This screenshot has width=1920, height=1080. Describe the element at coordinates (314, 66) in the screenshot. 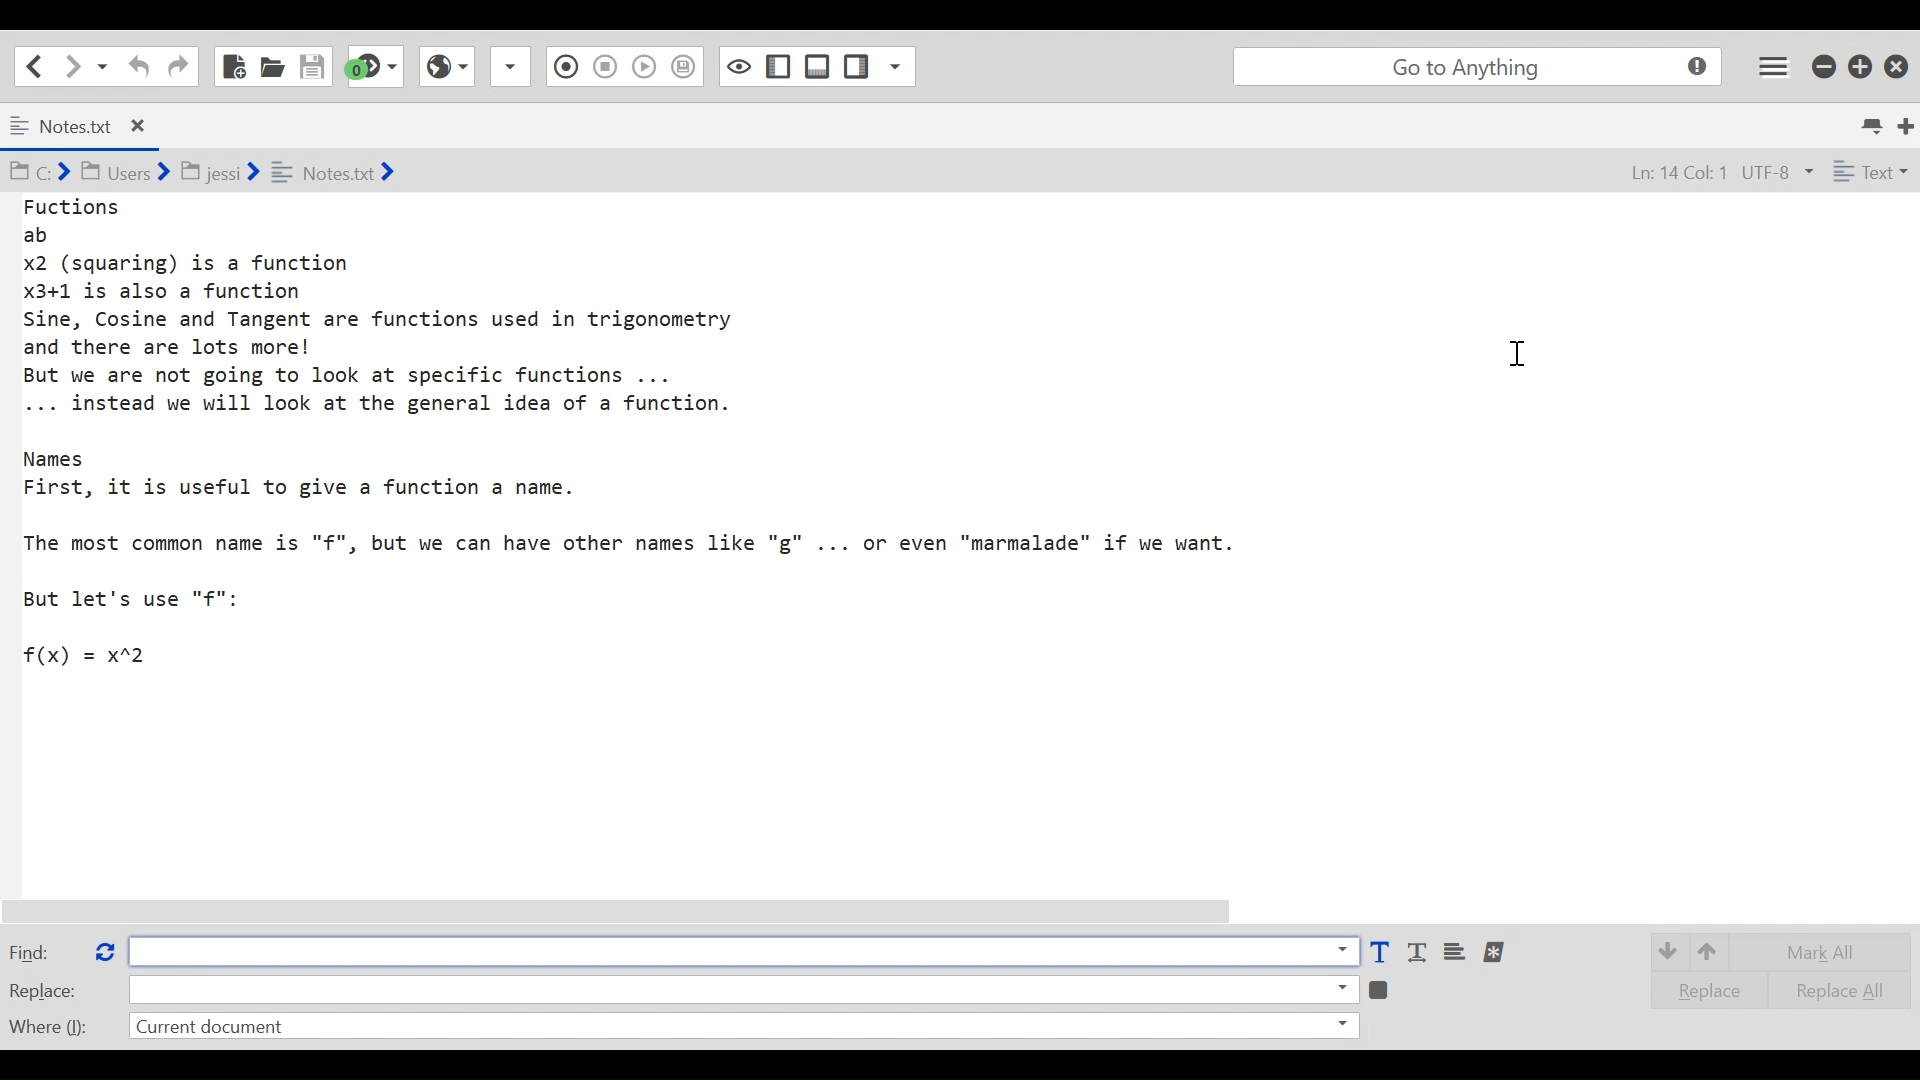

I see `Save File` at that location.